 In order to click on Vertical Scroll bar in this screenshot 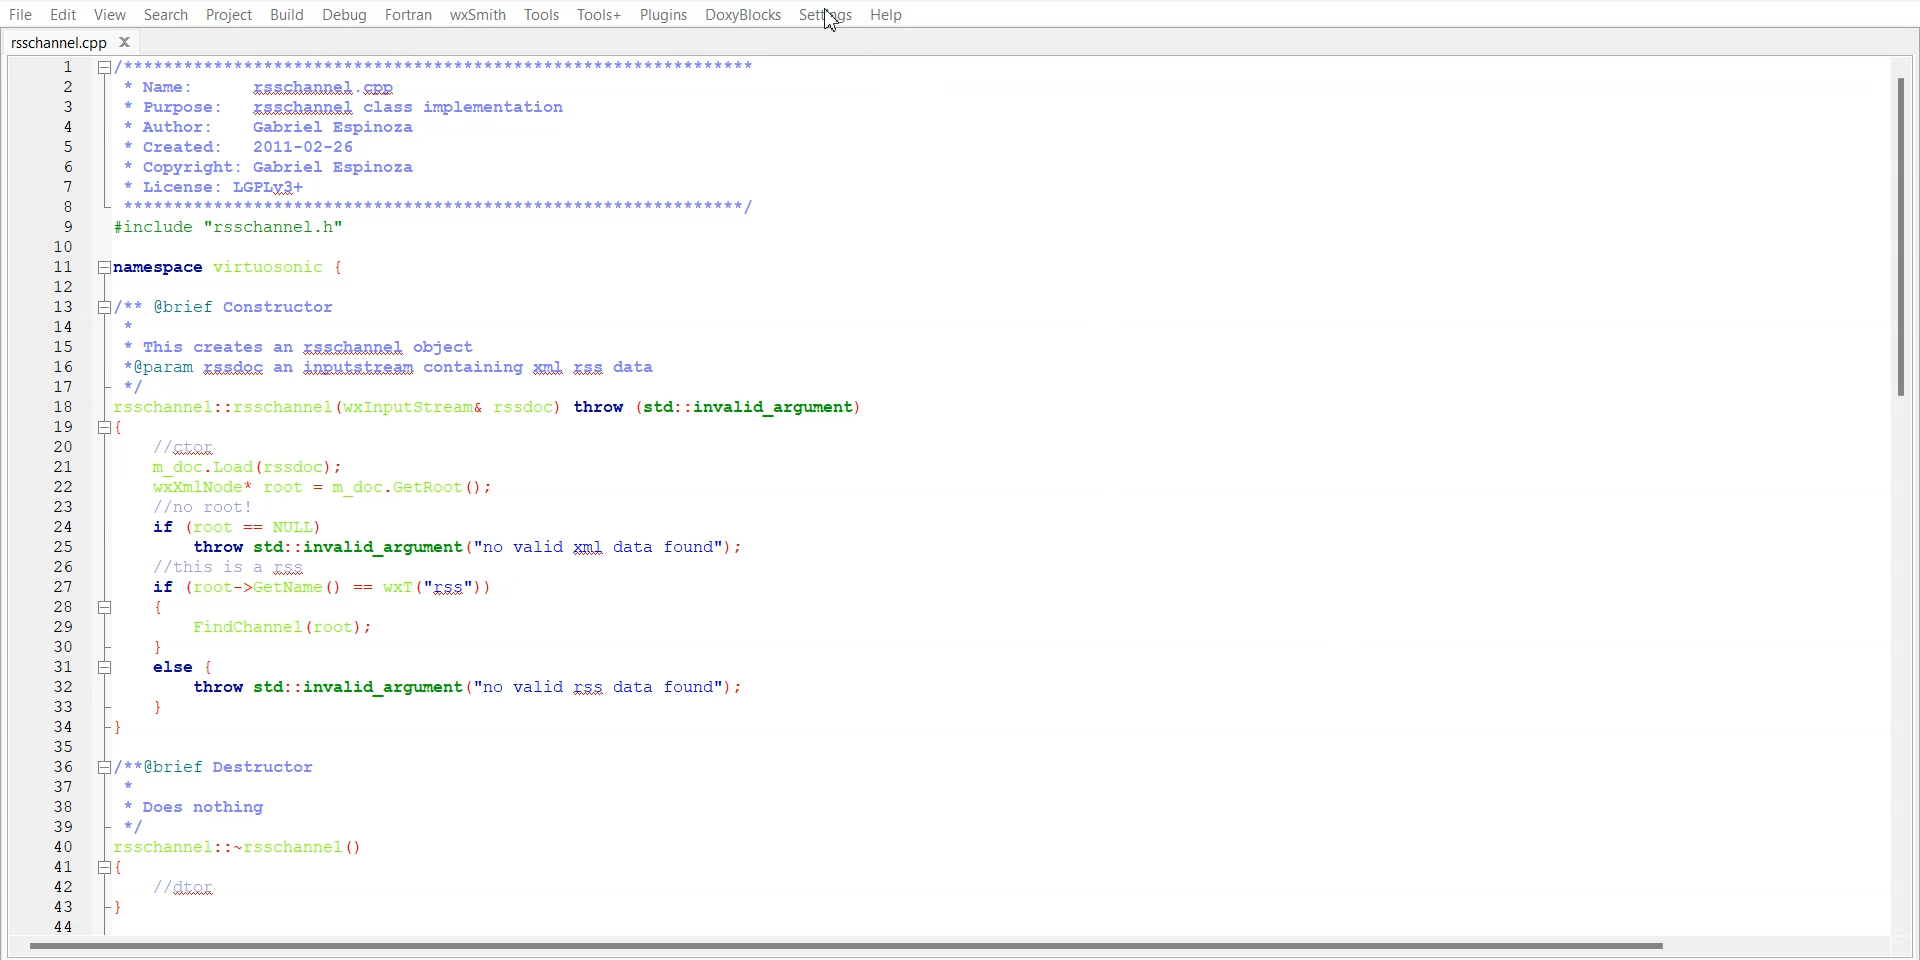, I will do `click(1908, 496)`.